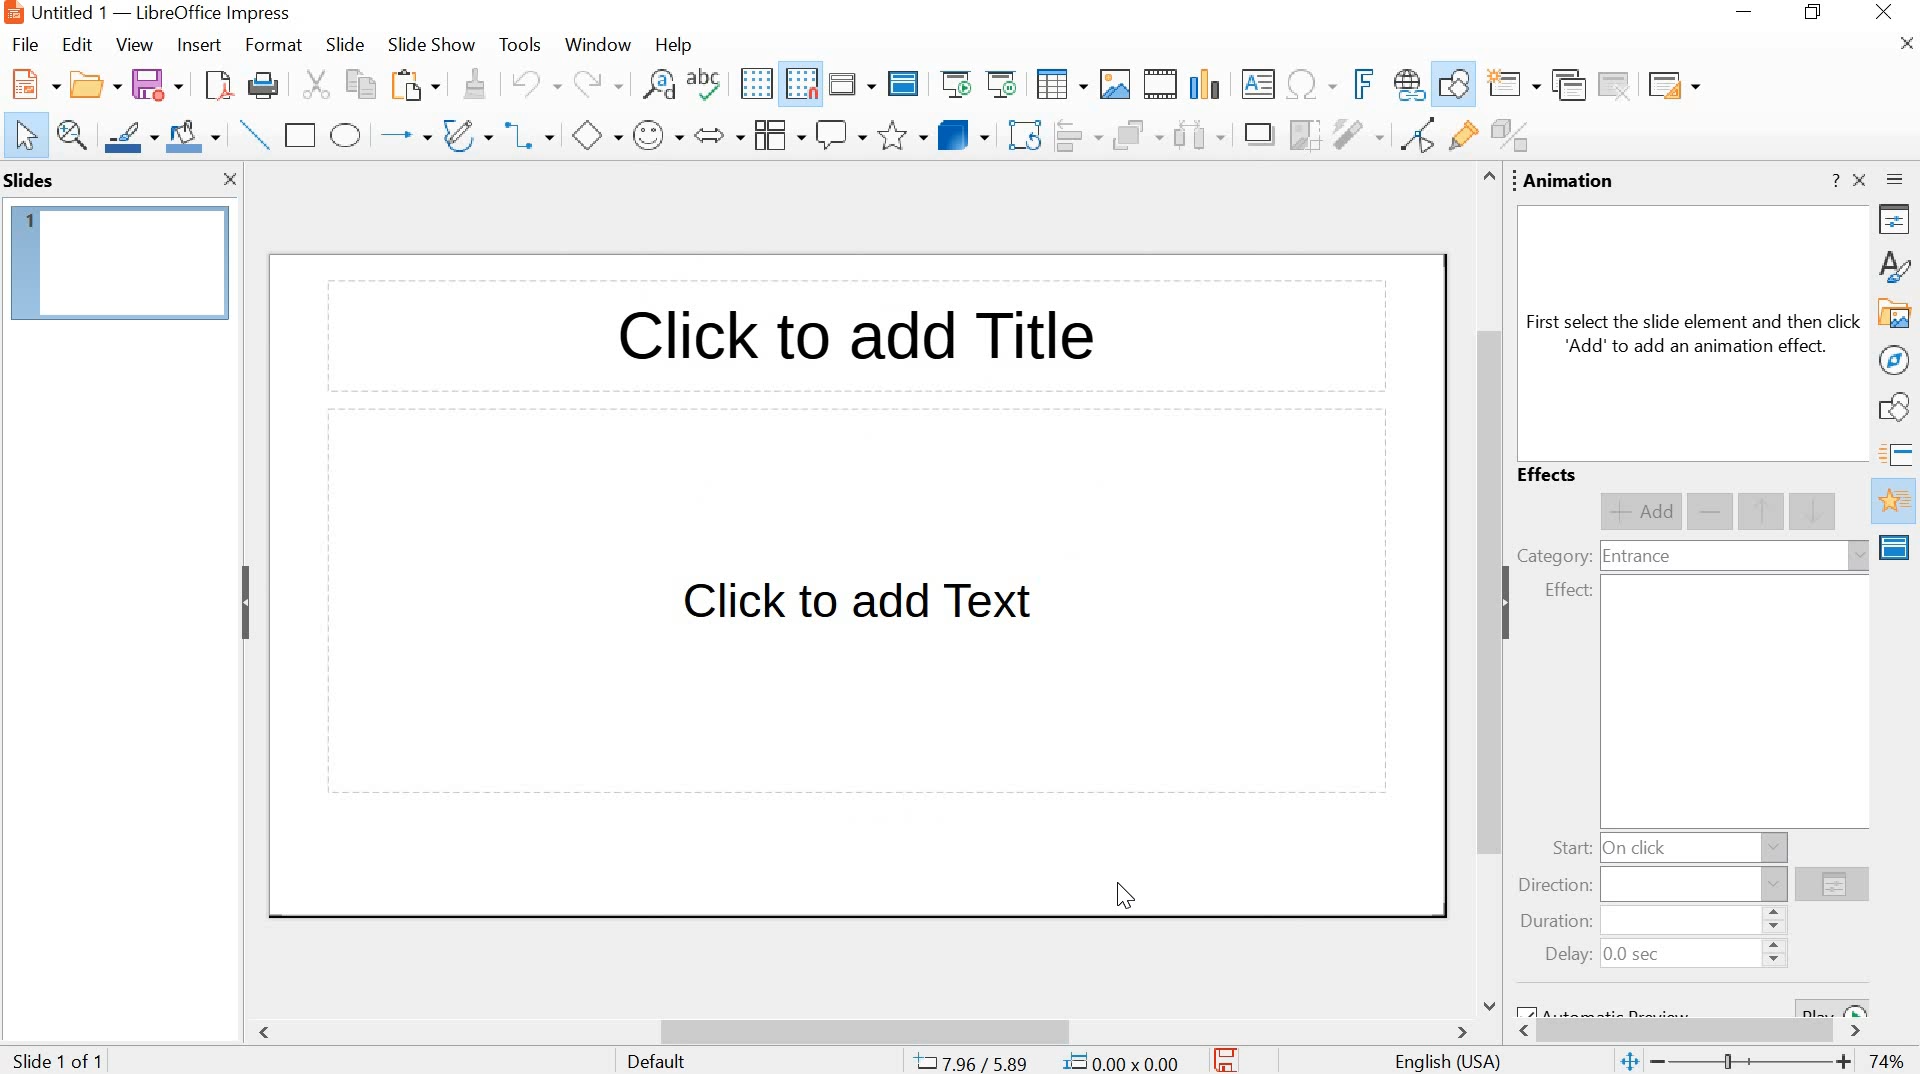 The image size is (1920, 1074). What do you see at coordinates (1634, 956) in the screenshot?
I see `0.0 sec` at bounding box center [1634, 956].